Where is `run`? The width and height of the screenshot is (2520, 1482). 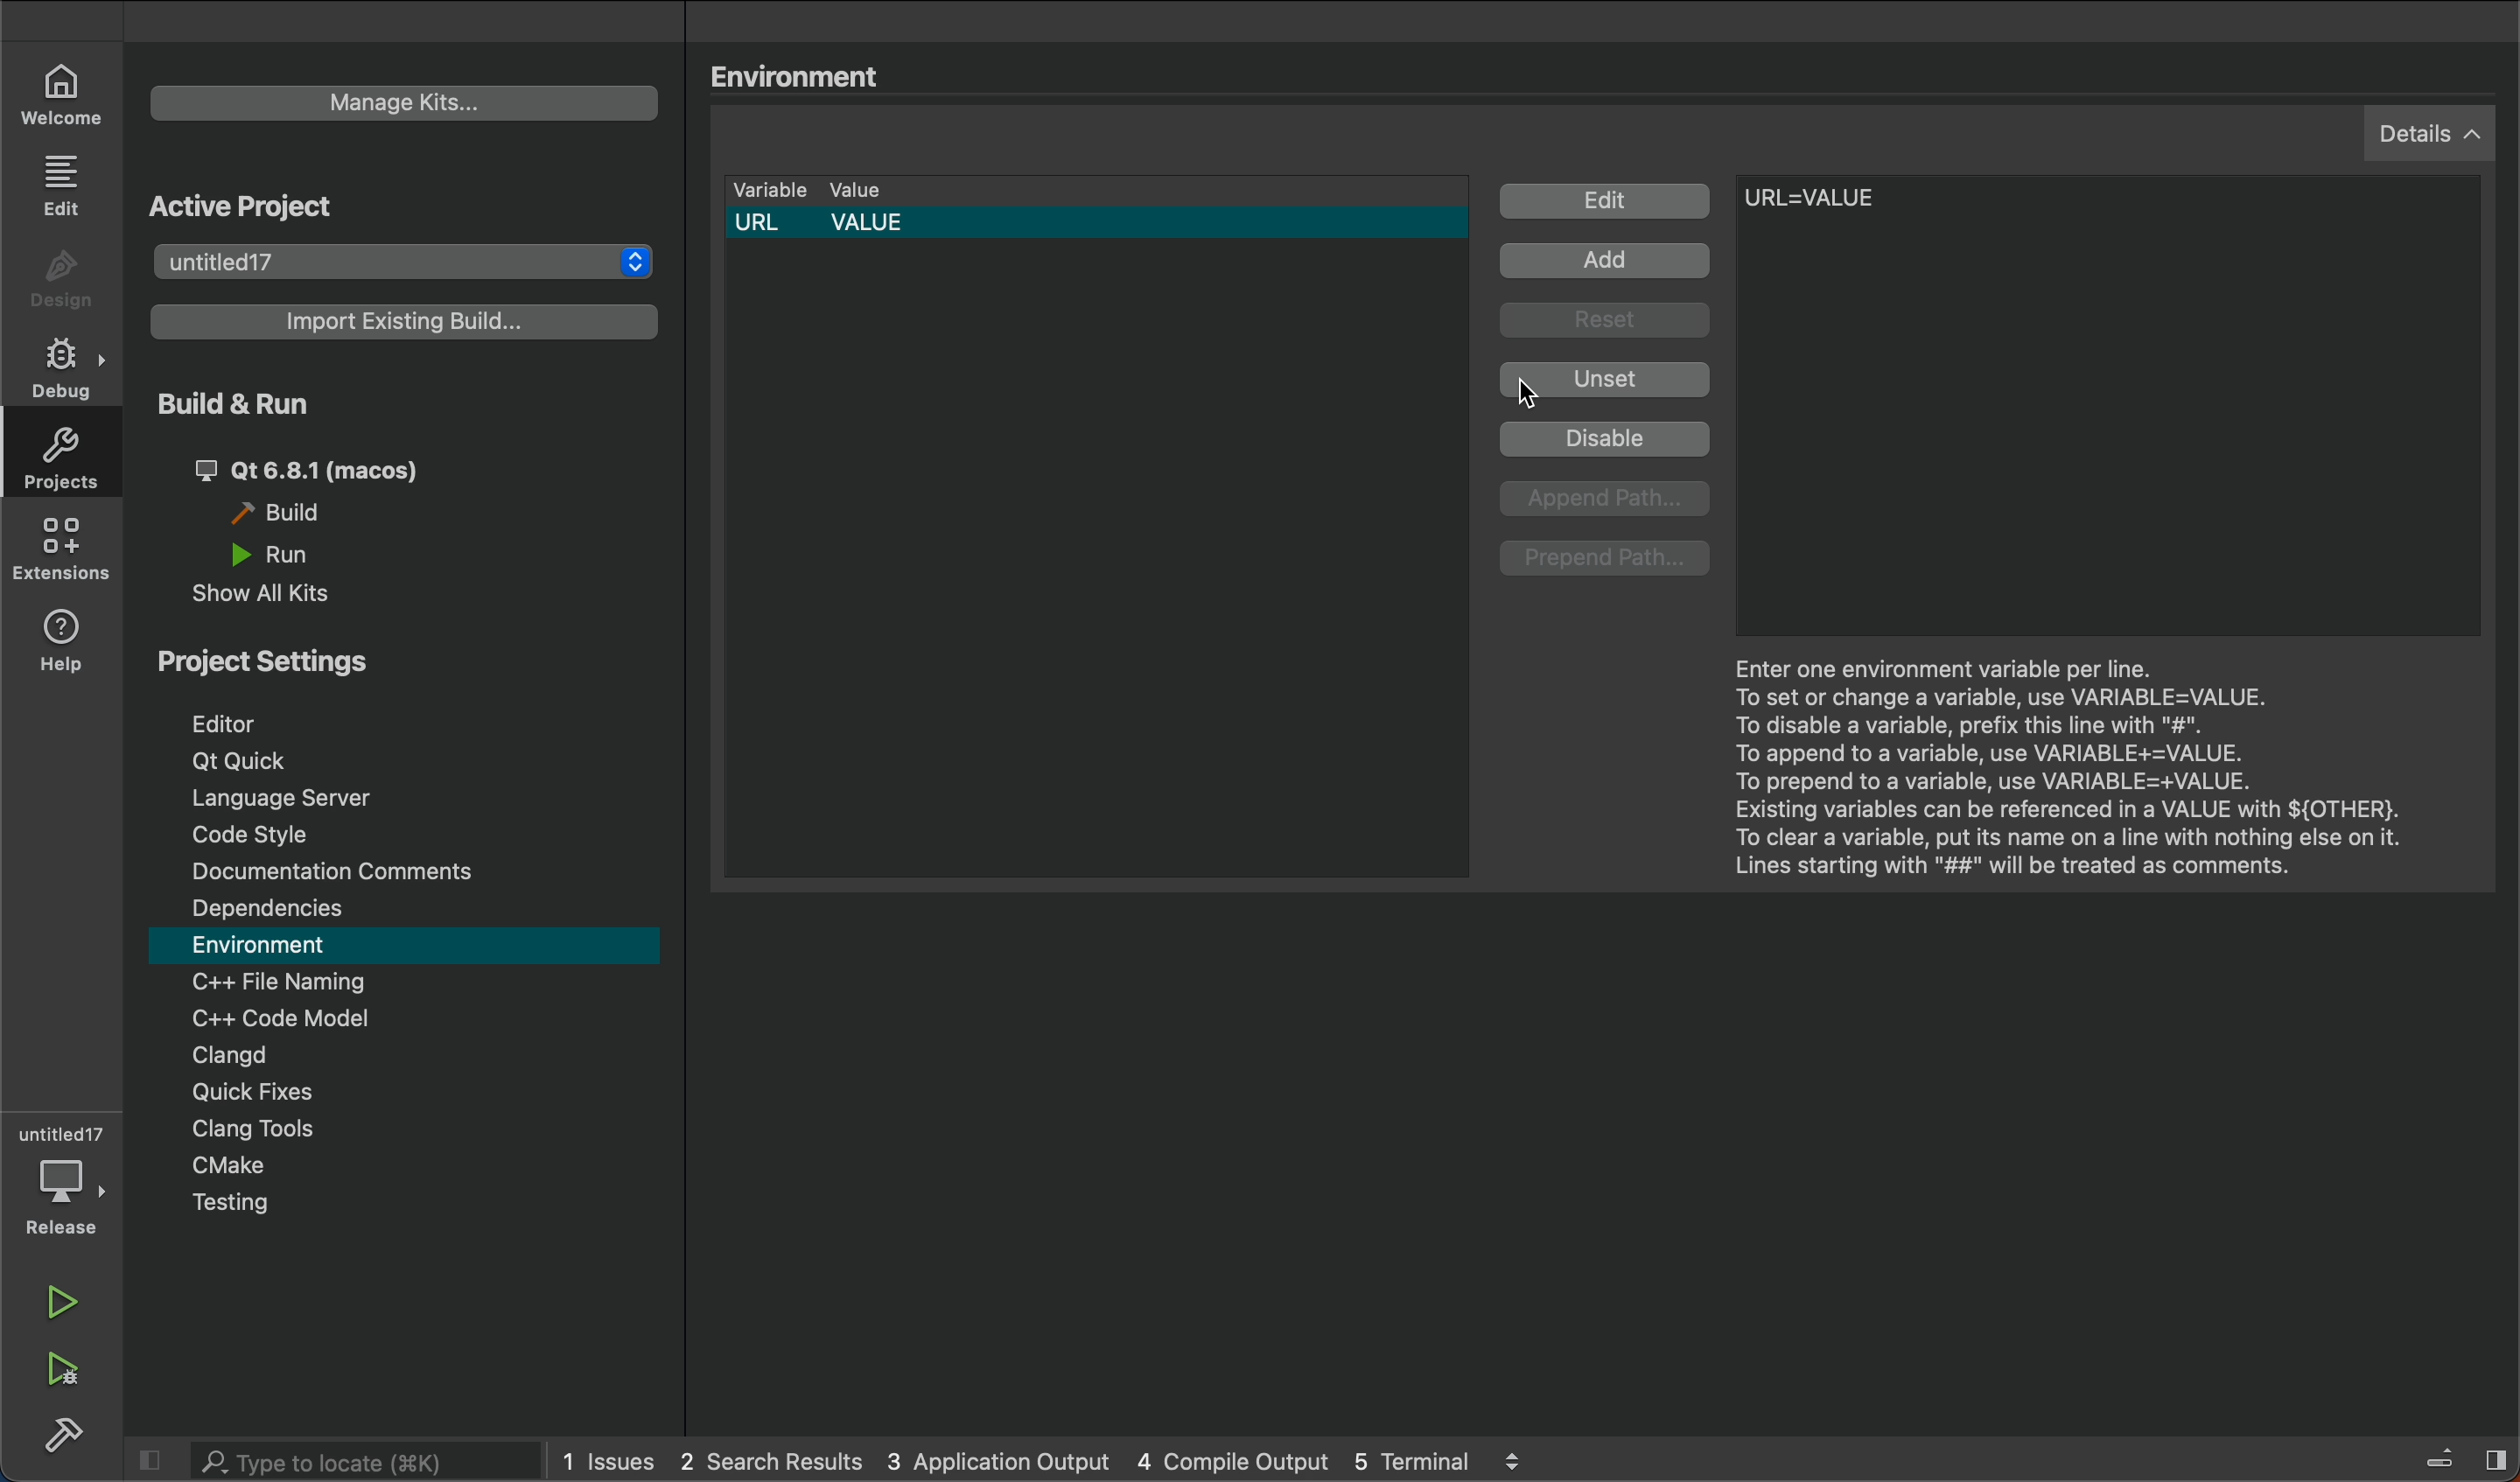 run is located at coordinates (70, 1300).